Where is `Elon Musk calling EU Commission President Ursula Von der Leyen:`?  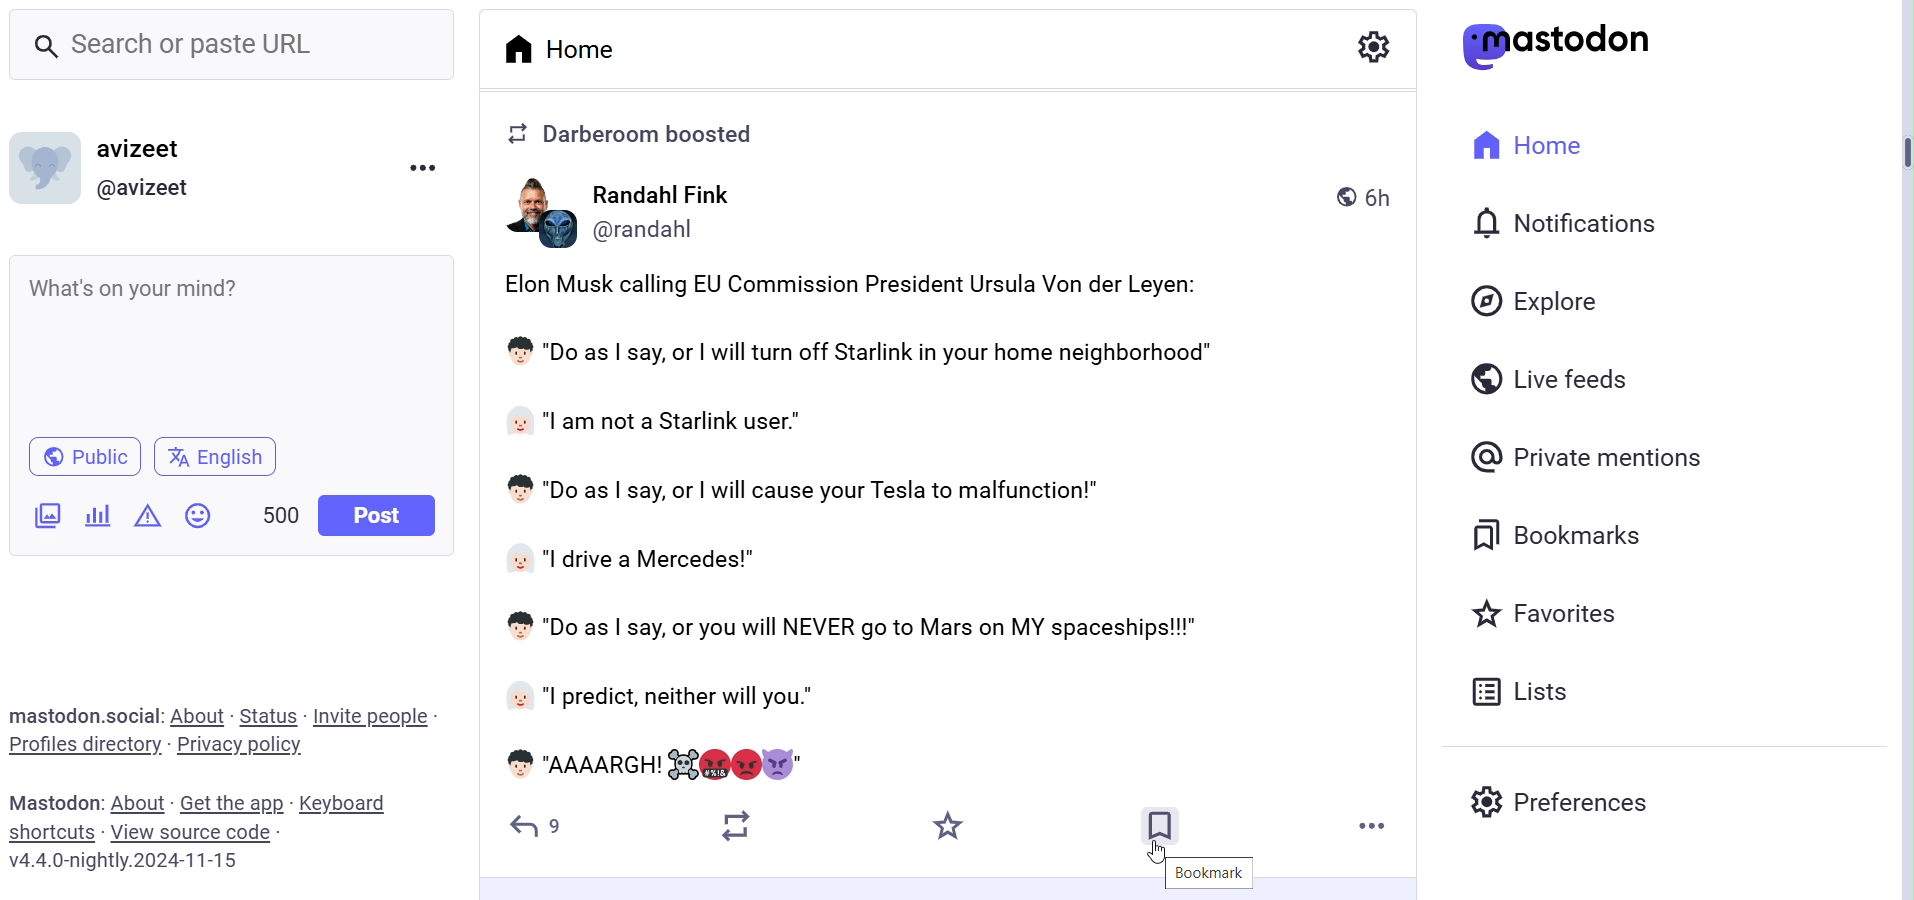
Elon Musk calling EU Commission President Ursula Von der Leyen: is located at coordinates (858, 284).